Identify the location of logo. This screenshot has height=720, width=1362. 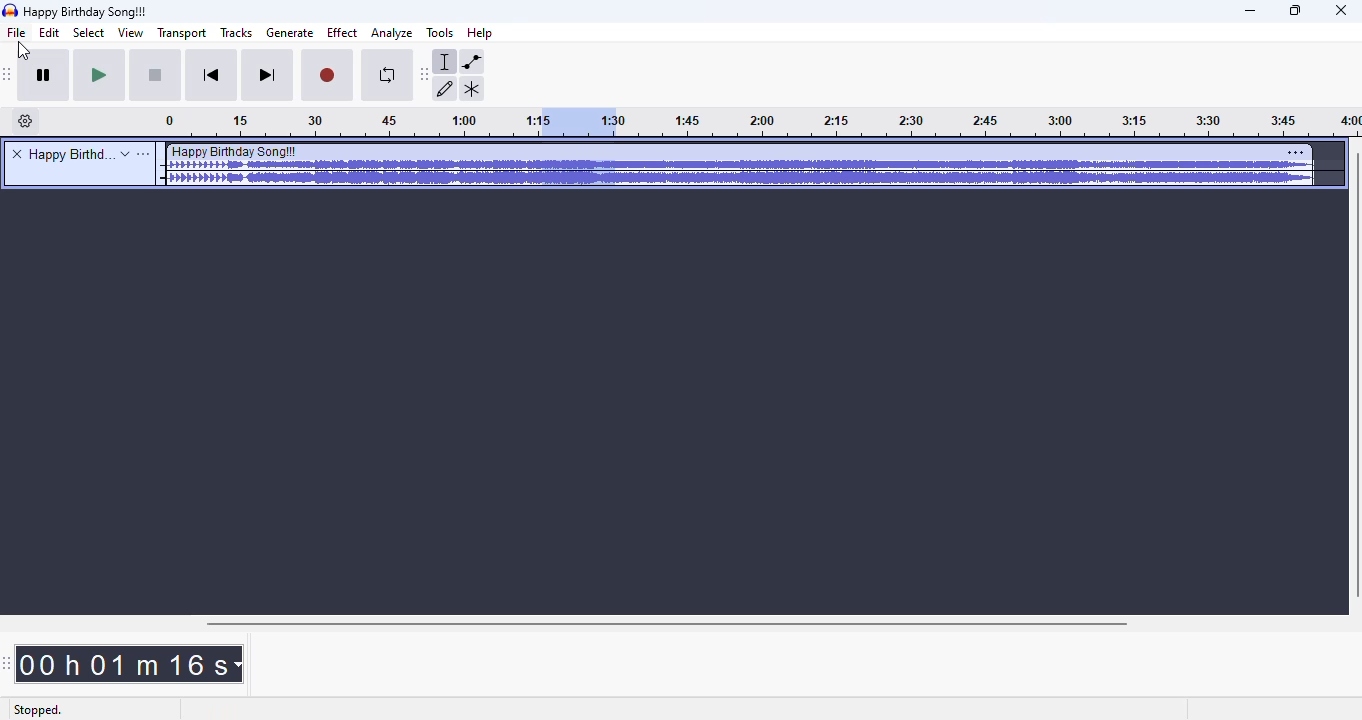
(10, 10).